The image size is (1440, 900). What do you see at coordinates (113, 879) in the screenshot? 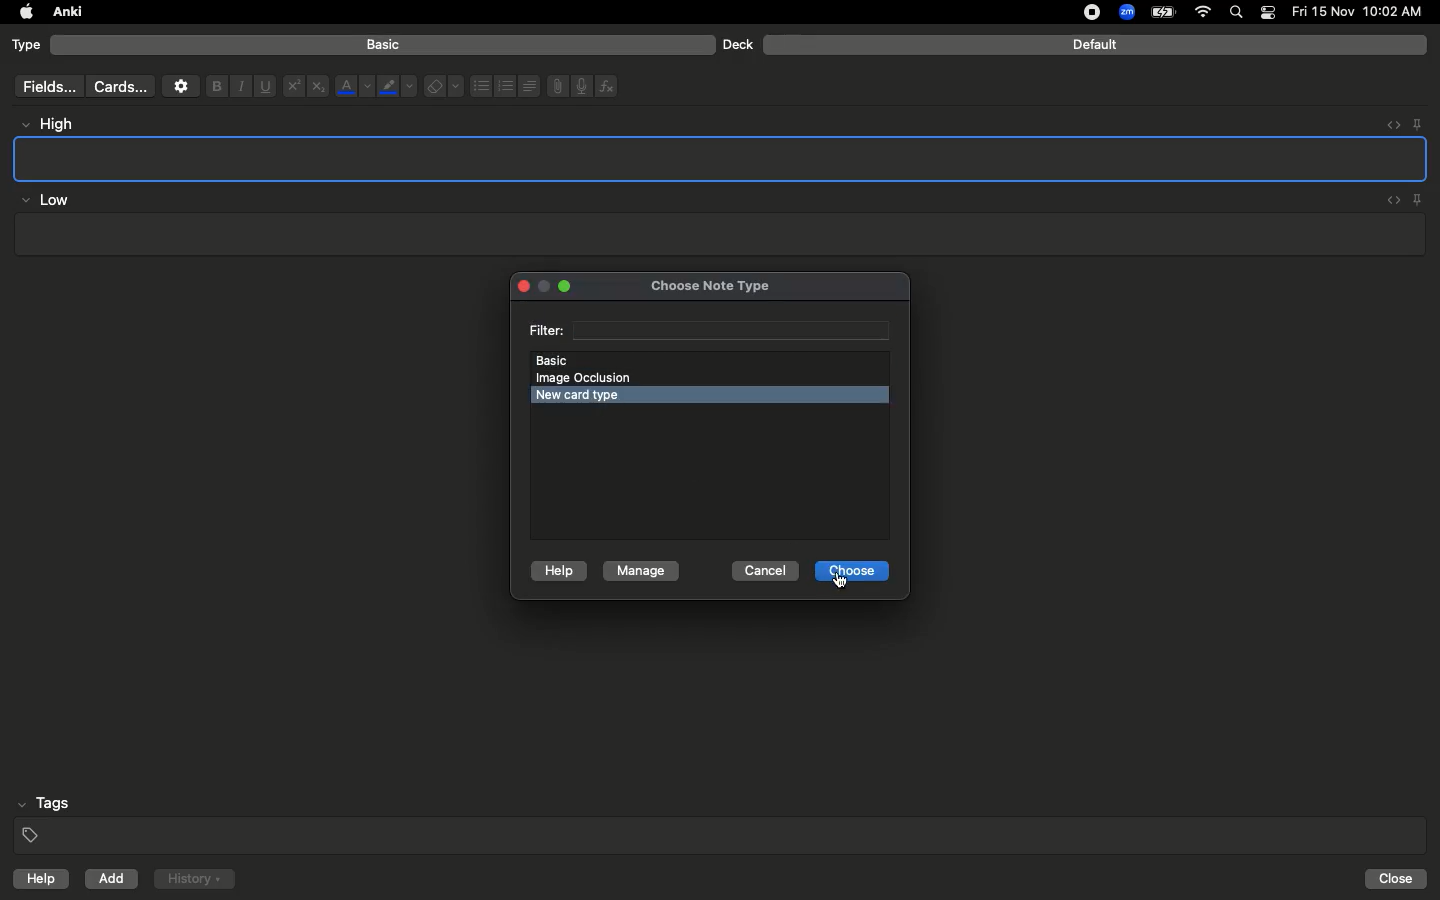
I see `Add` at bounding box center [113, 879].